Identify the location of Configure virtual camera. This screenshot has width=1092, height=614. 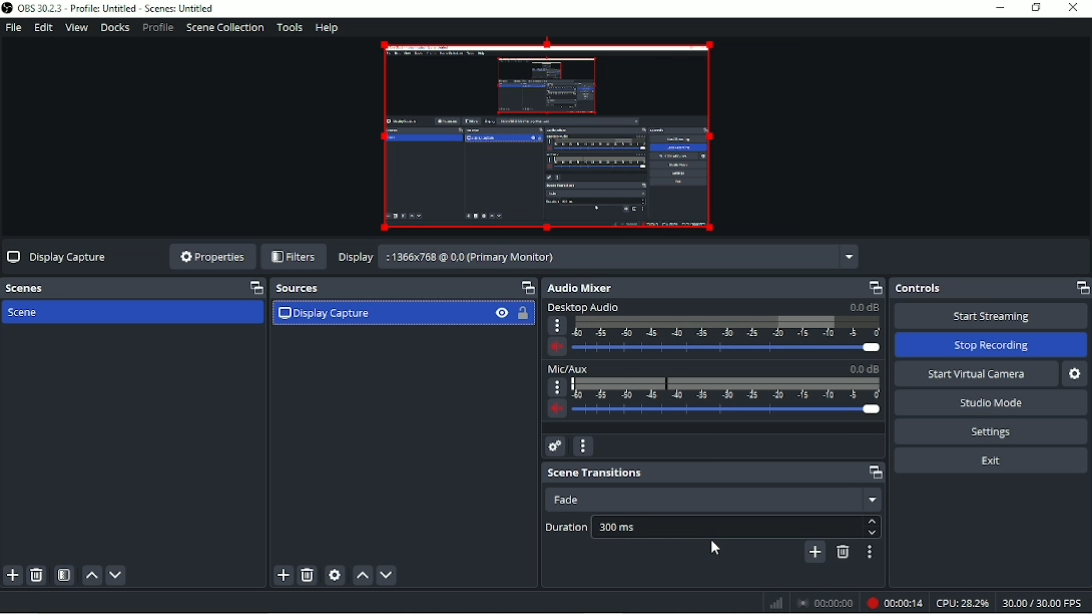
(1078, 375).